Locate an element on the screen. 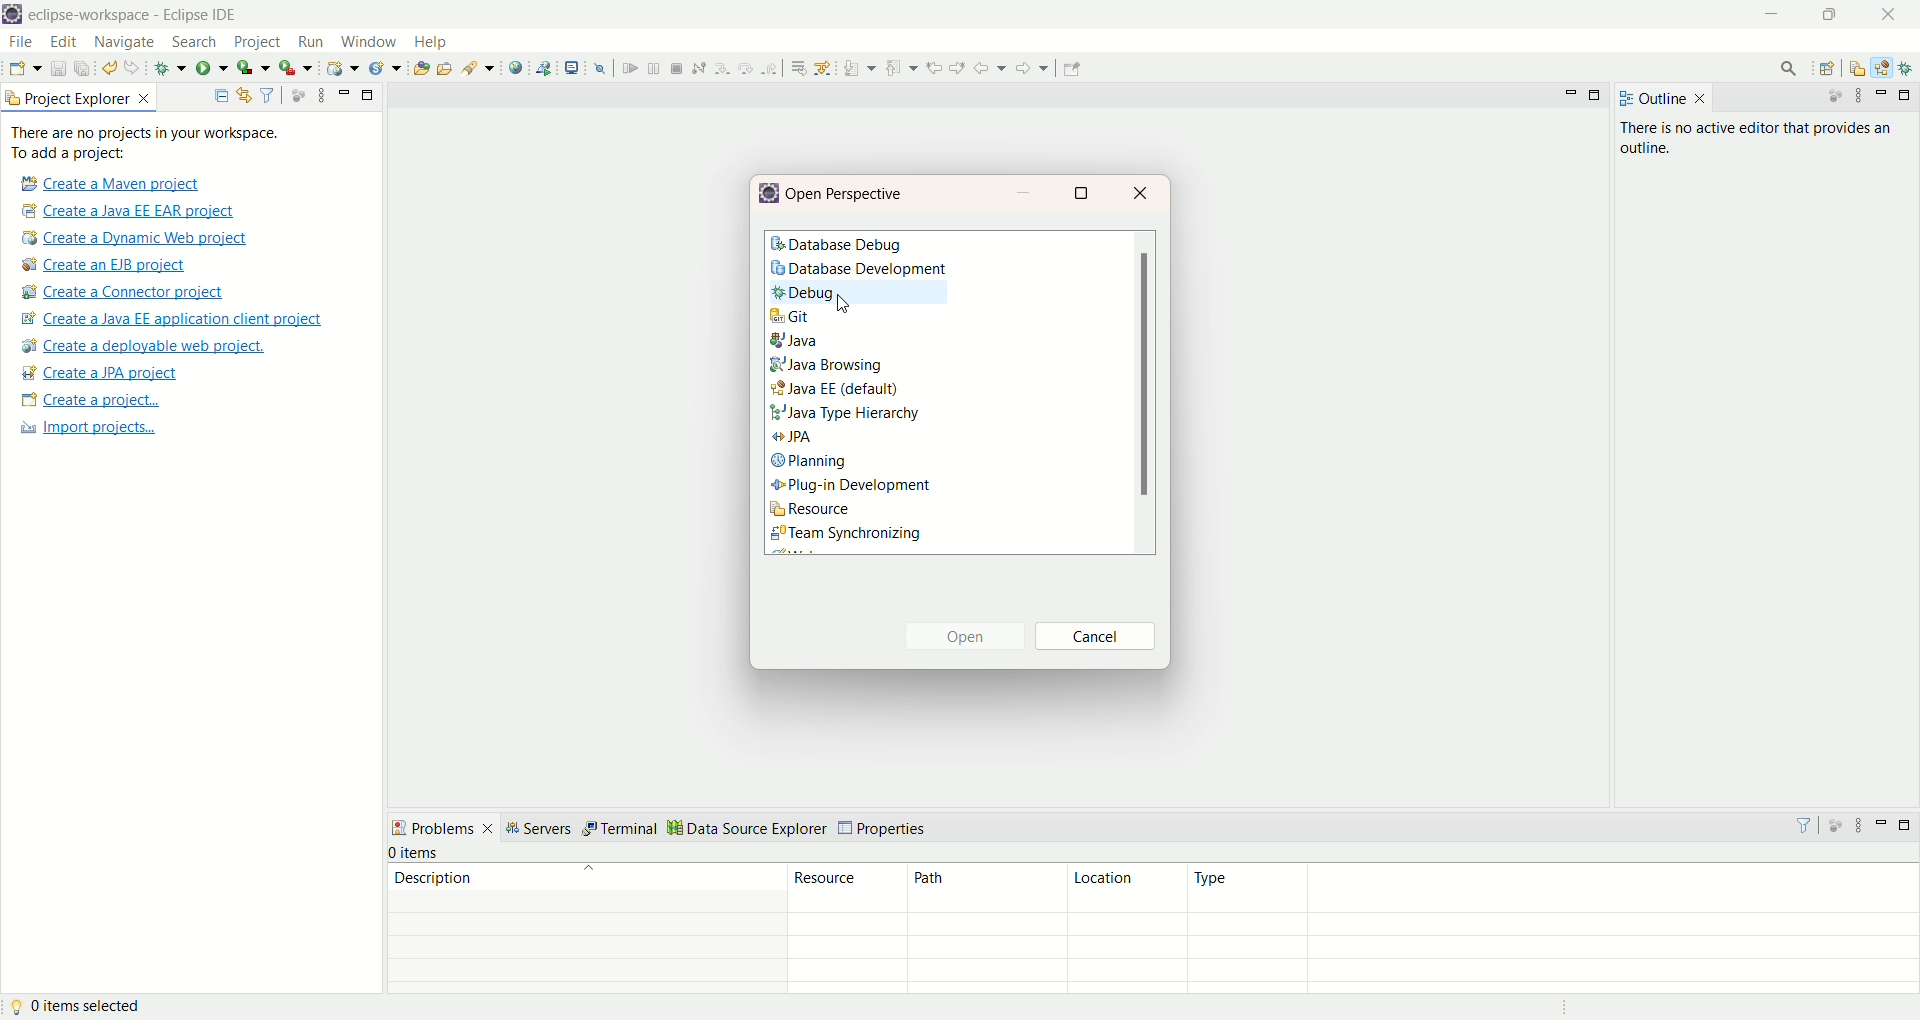 The width and height of the screenshot is (1920, 1020). debug is located at coordinates (1908, 68).